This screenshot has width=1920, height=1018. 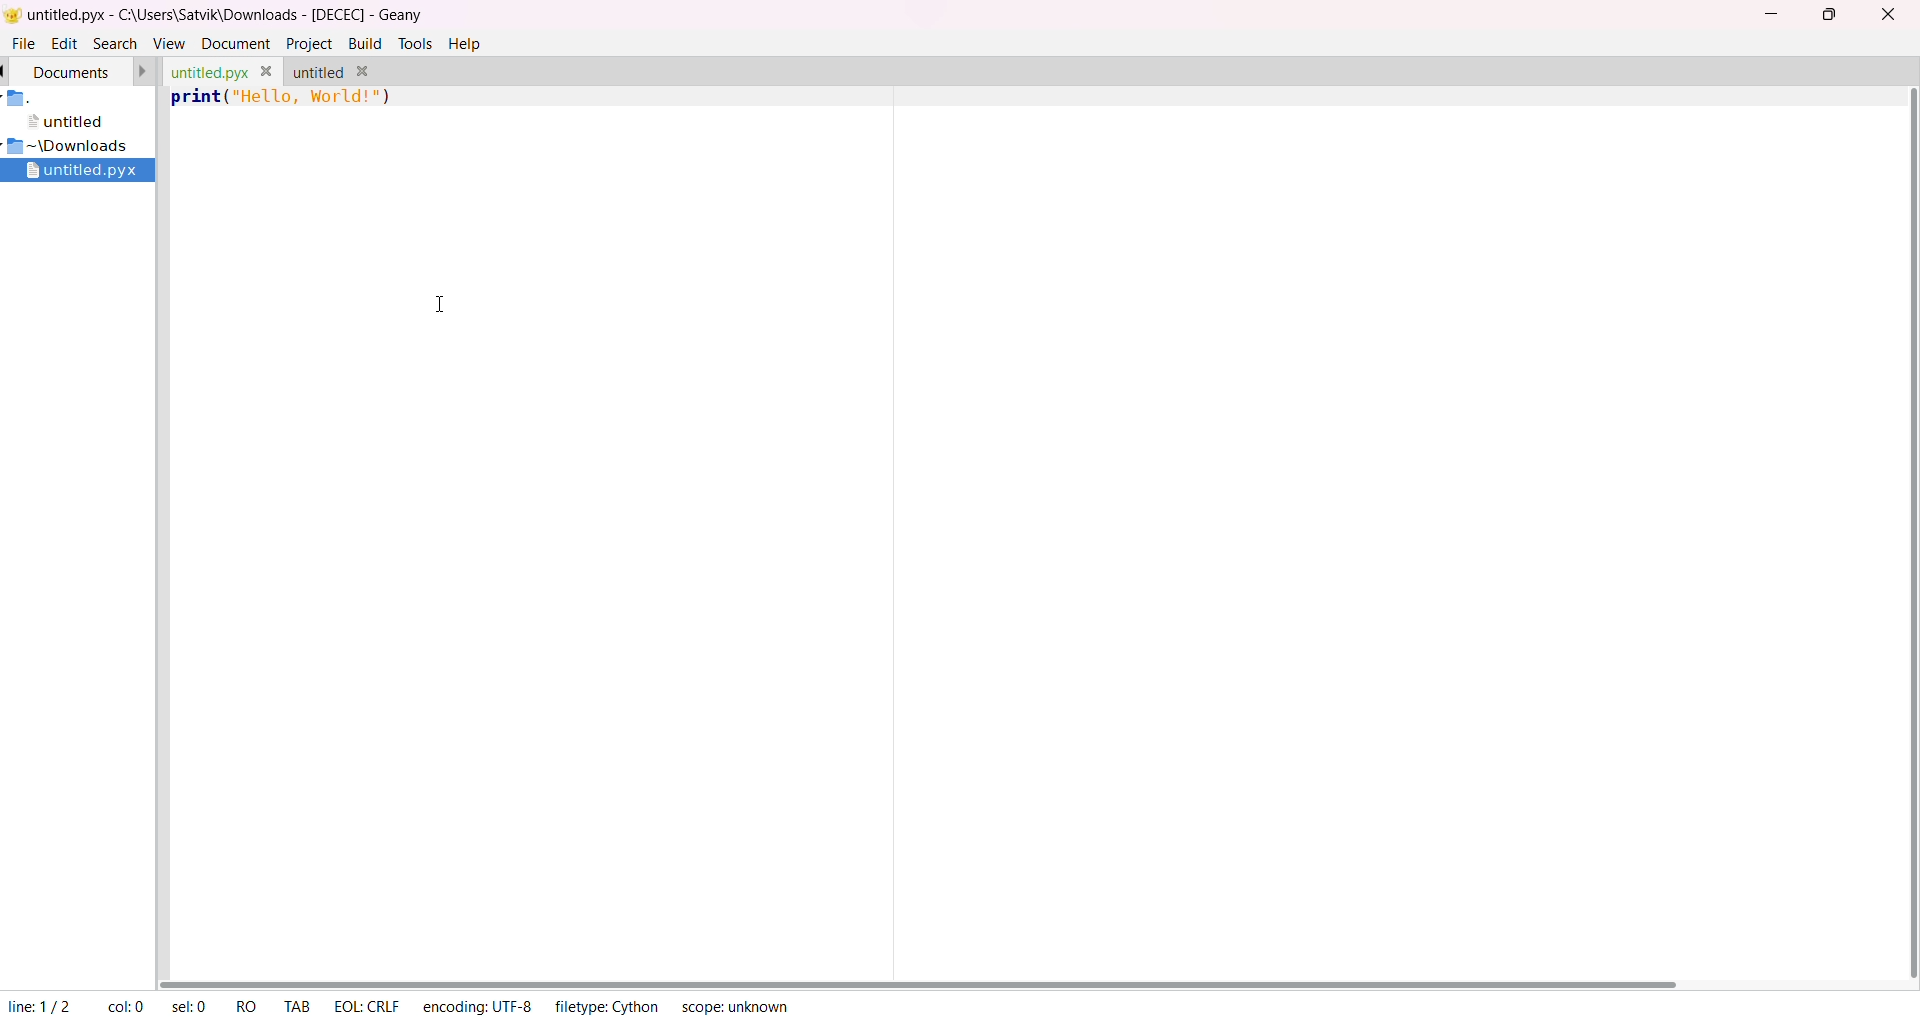 I want to click on maximize, so click(x=1832, y=14).